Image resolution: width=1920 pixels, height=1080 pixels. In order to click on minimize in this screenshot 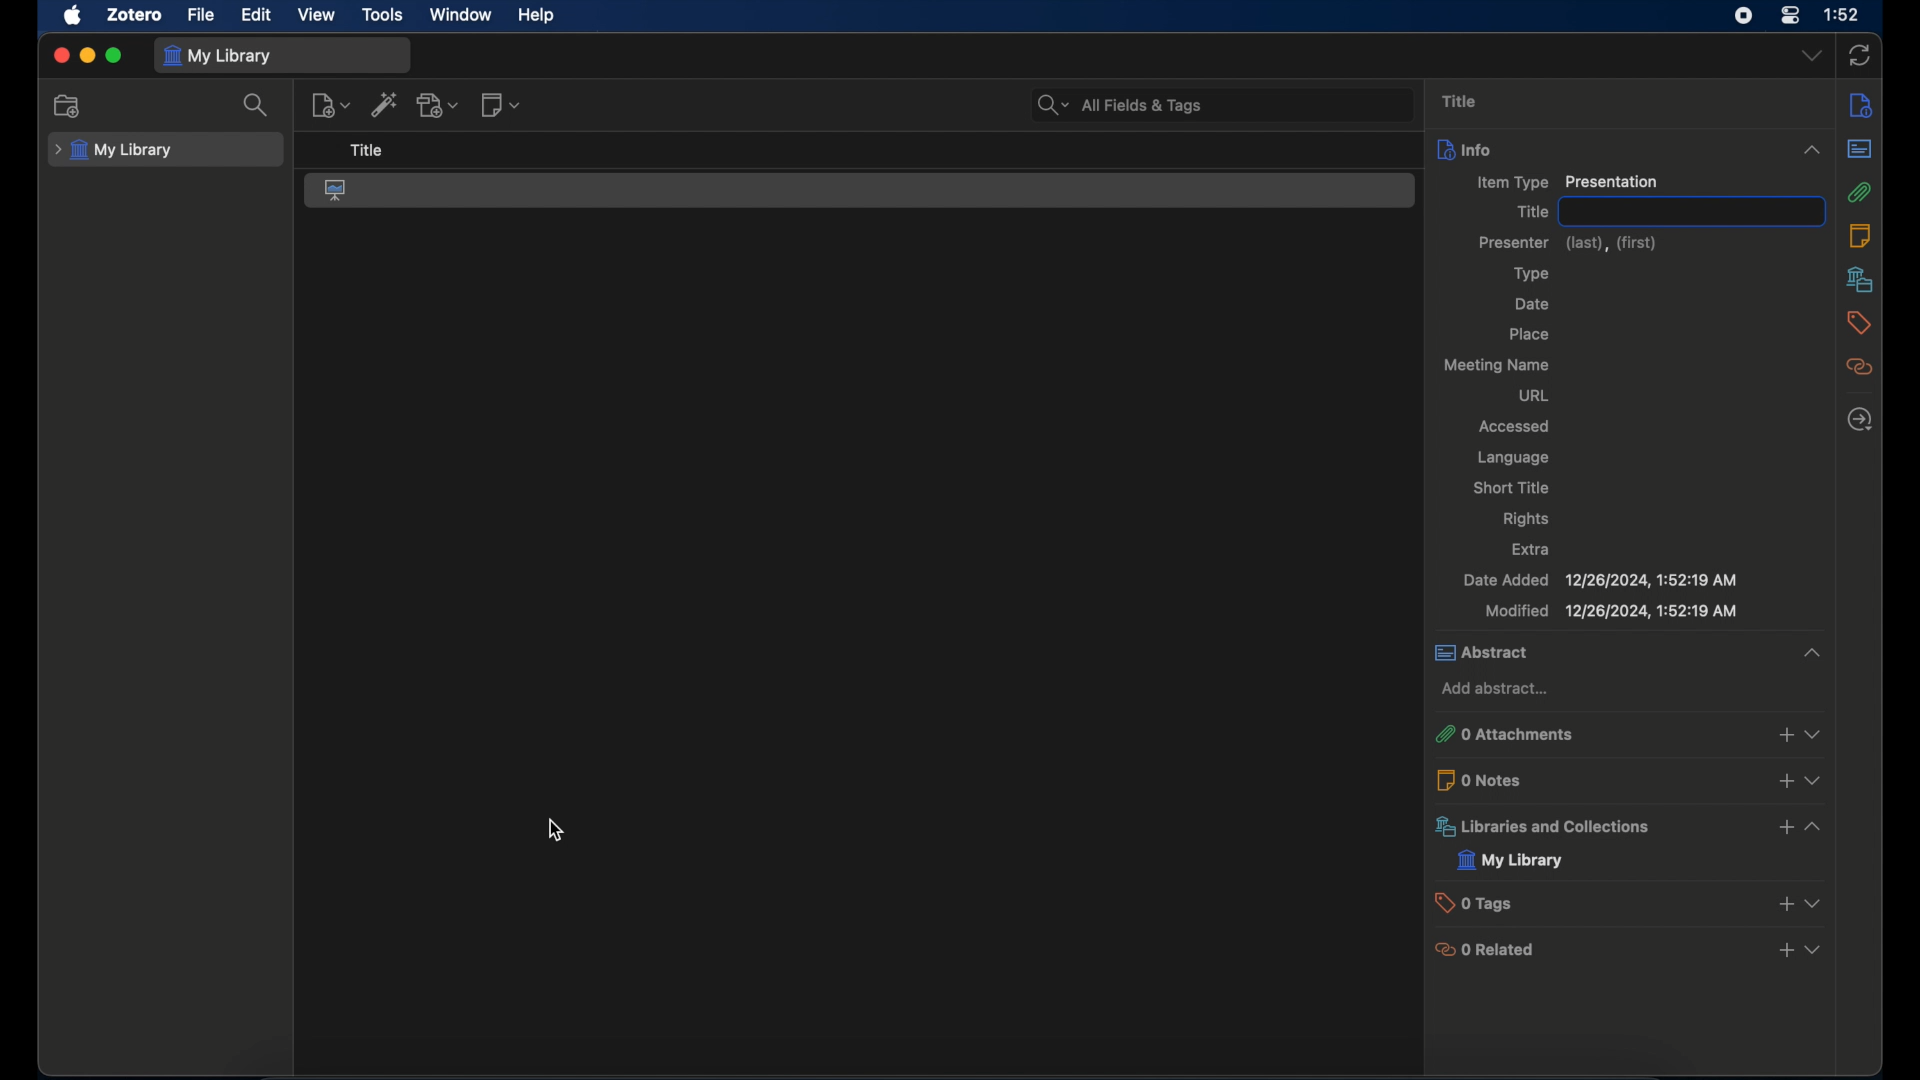, I will do `click(86, 55)`.